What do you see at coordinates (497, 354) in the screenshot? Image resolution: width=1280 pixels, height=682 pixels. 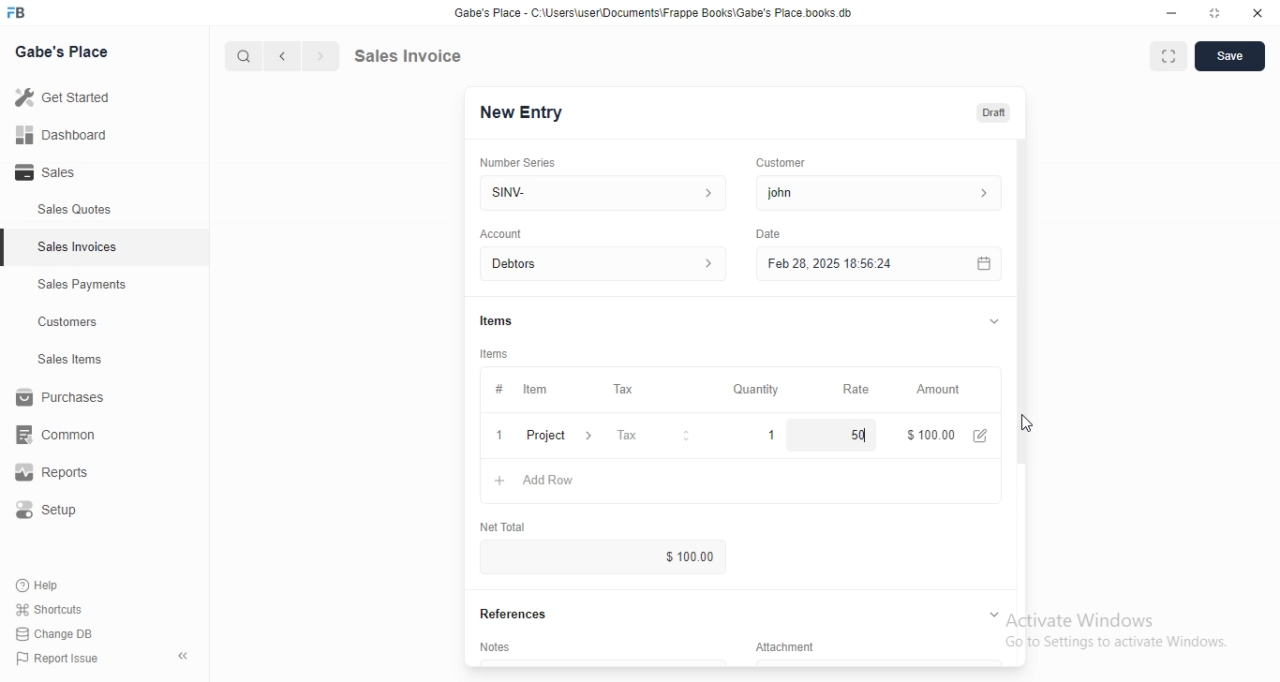 I see `tems` at bounding box center [497, 354].